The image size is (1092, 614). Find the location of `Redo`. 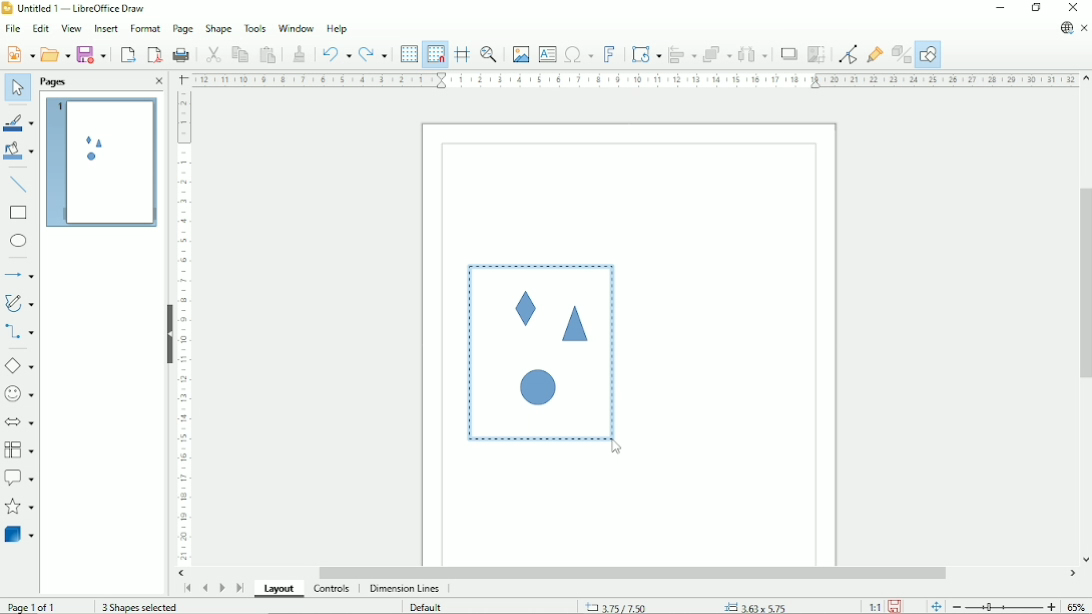

Redo is located at coordinates (374, 53).